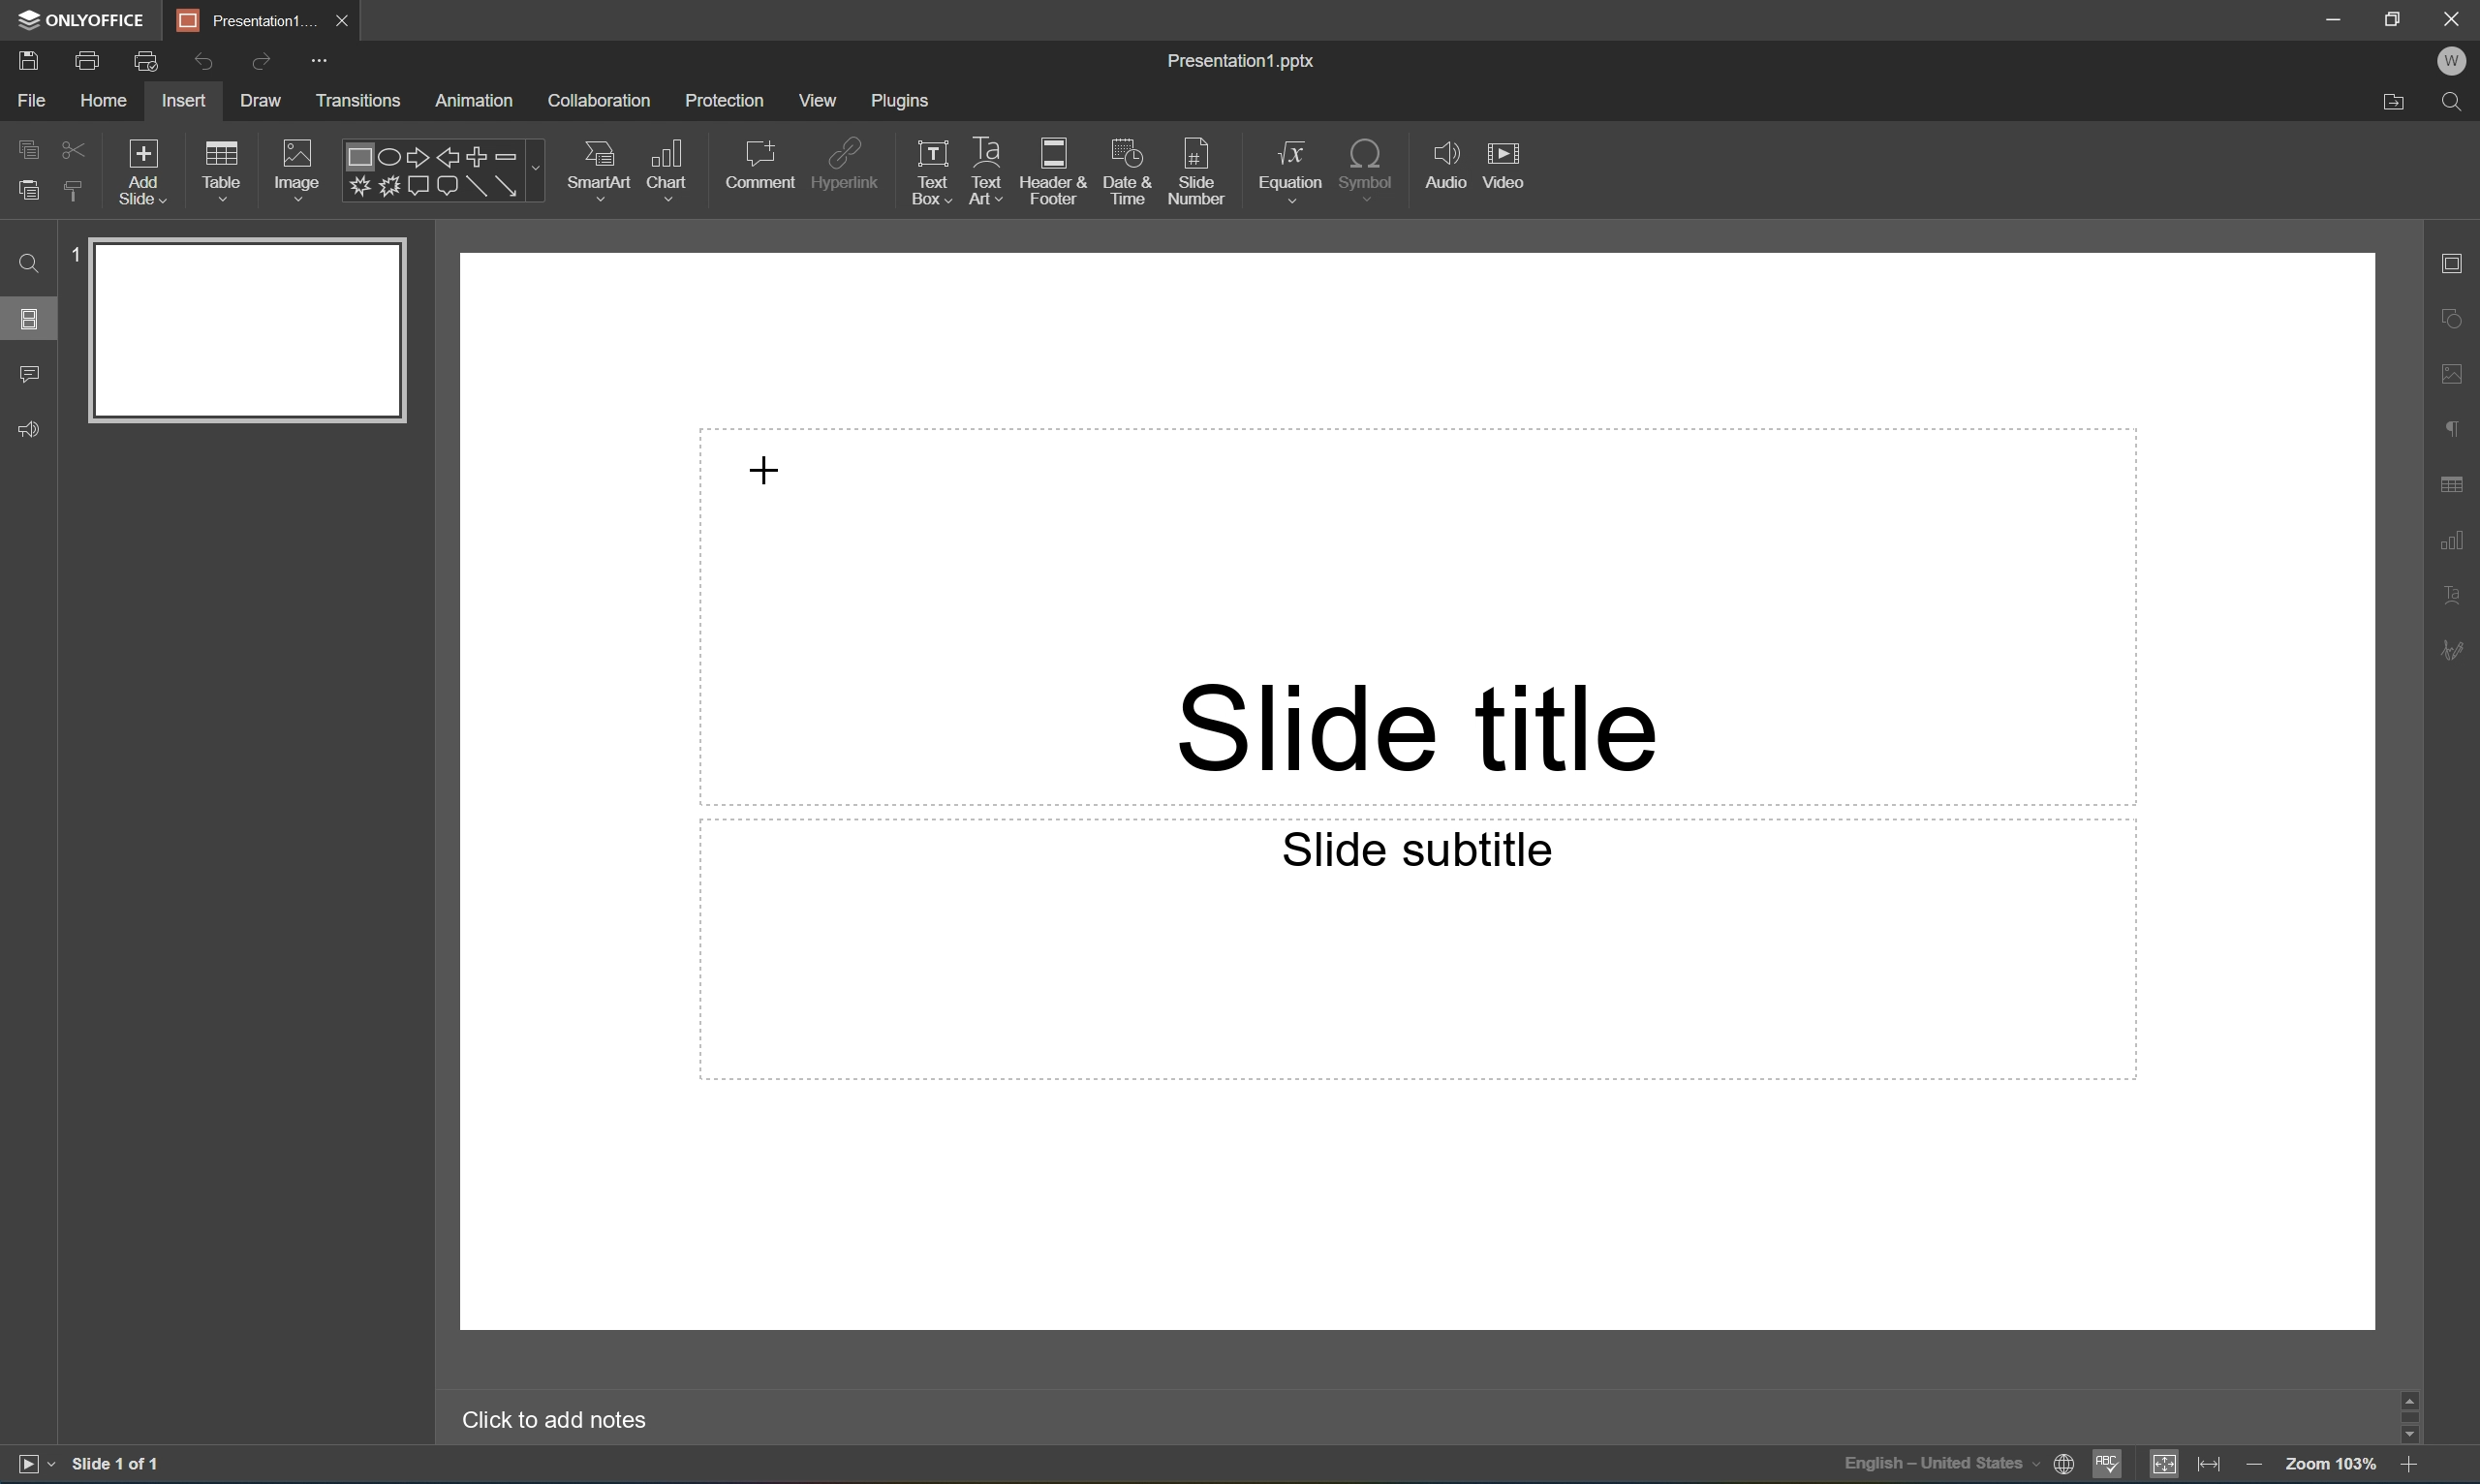 This screenshot has width=2480, height=1484. I want to click on Slide 1 of 1, so click(118, 1462).